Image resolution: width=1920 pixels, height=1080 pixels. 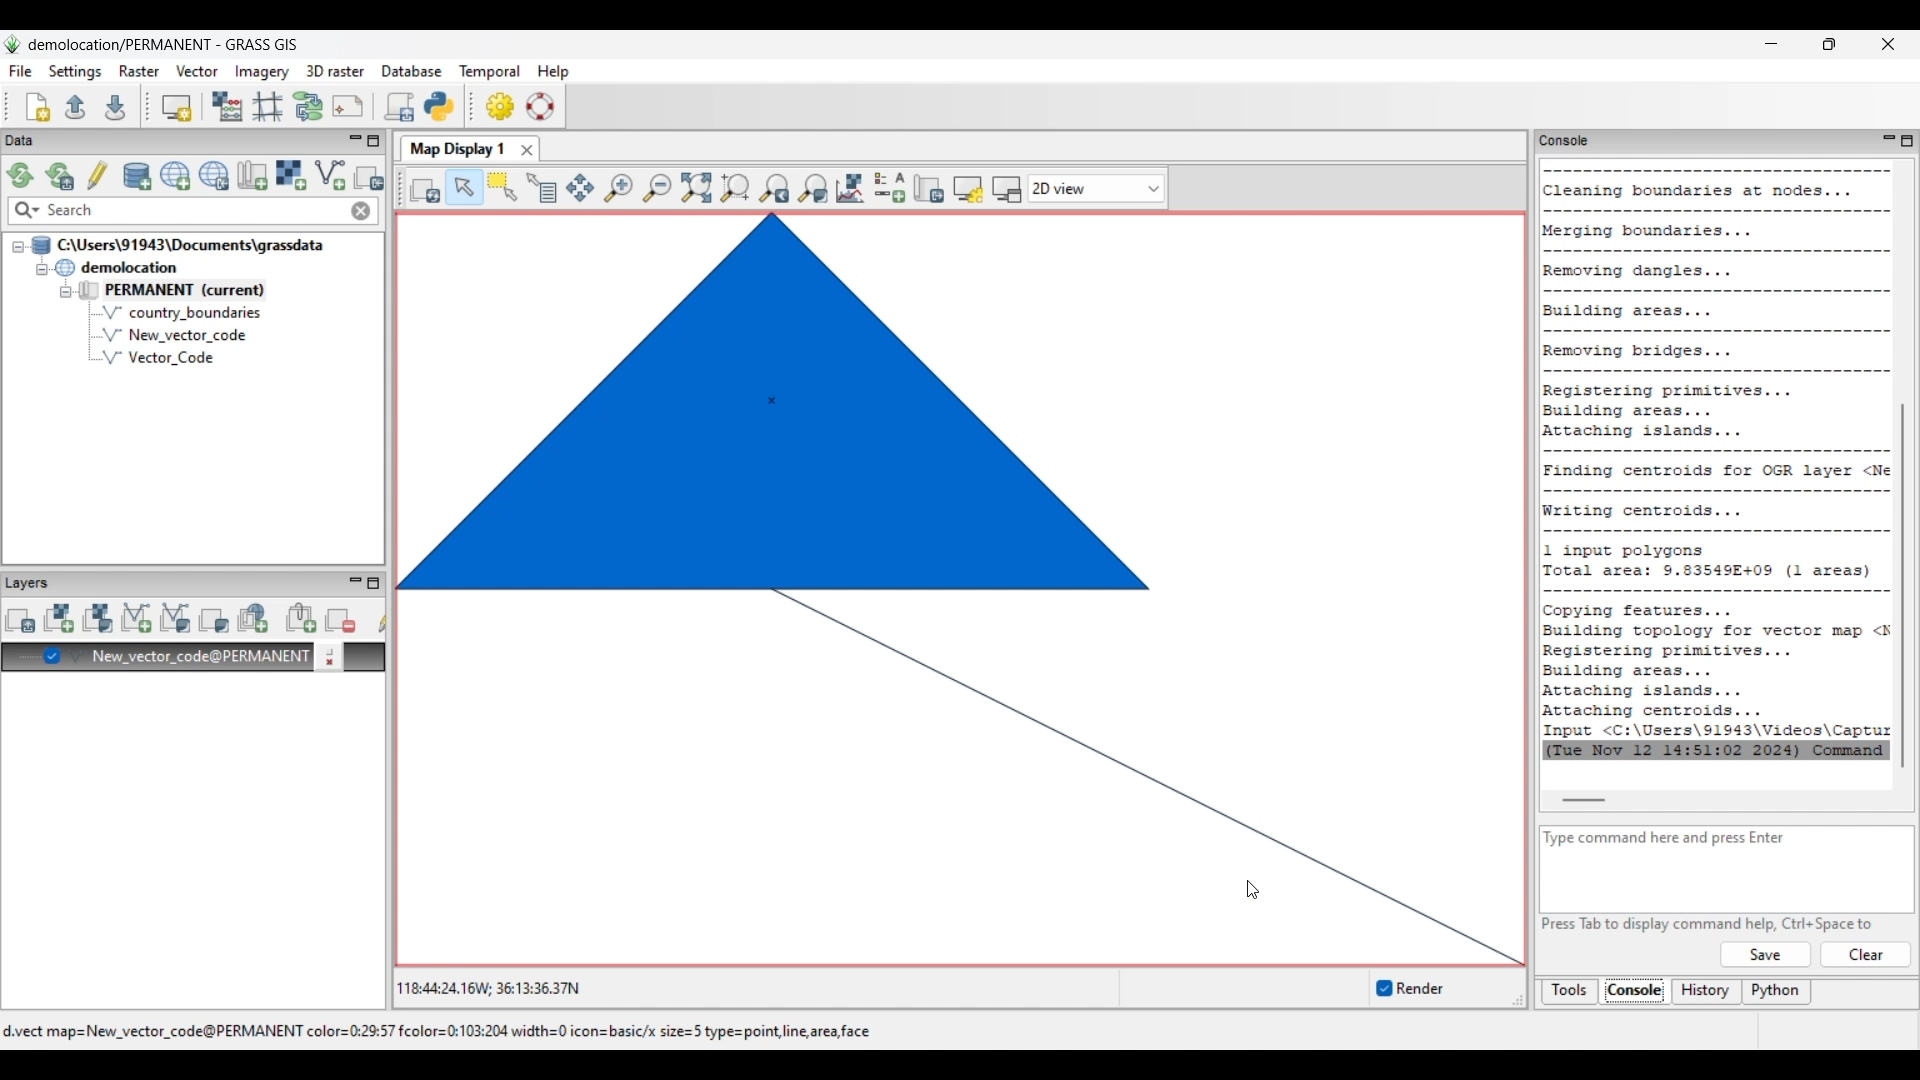 I want to click on Import vector data, current selection, so click(x=330, y=175).